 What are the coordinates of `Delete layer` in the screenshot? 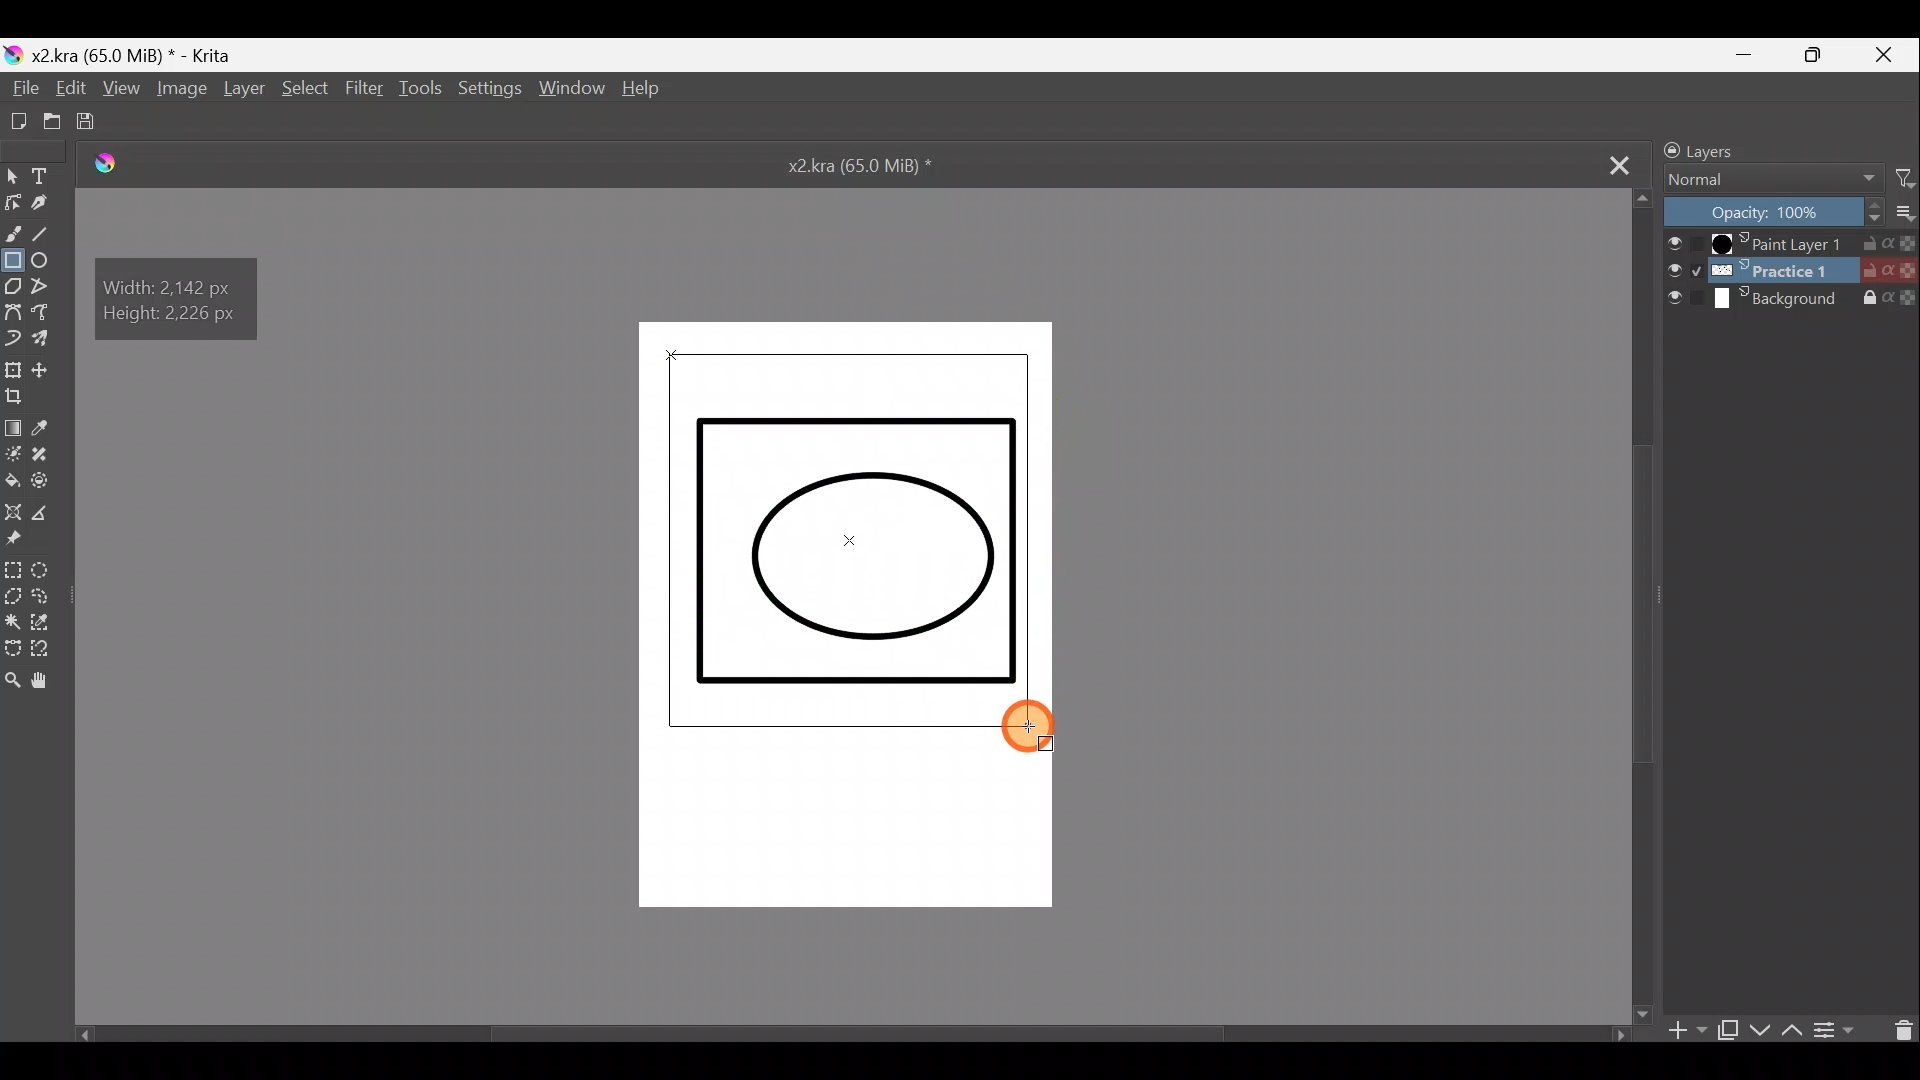 It's located at (1896, 1032).